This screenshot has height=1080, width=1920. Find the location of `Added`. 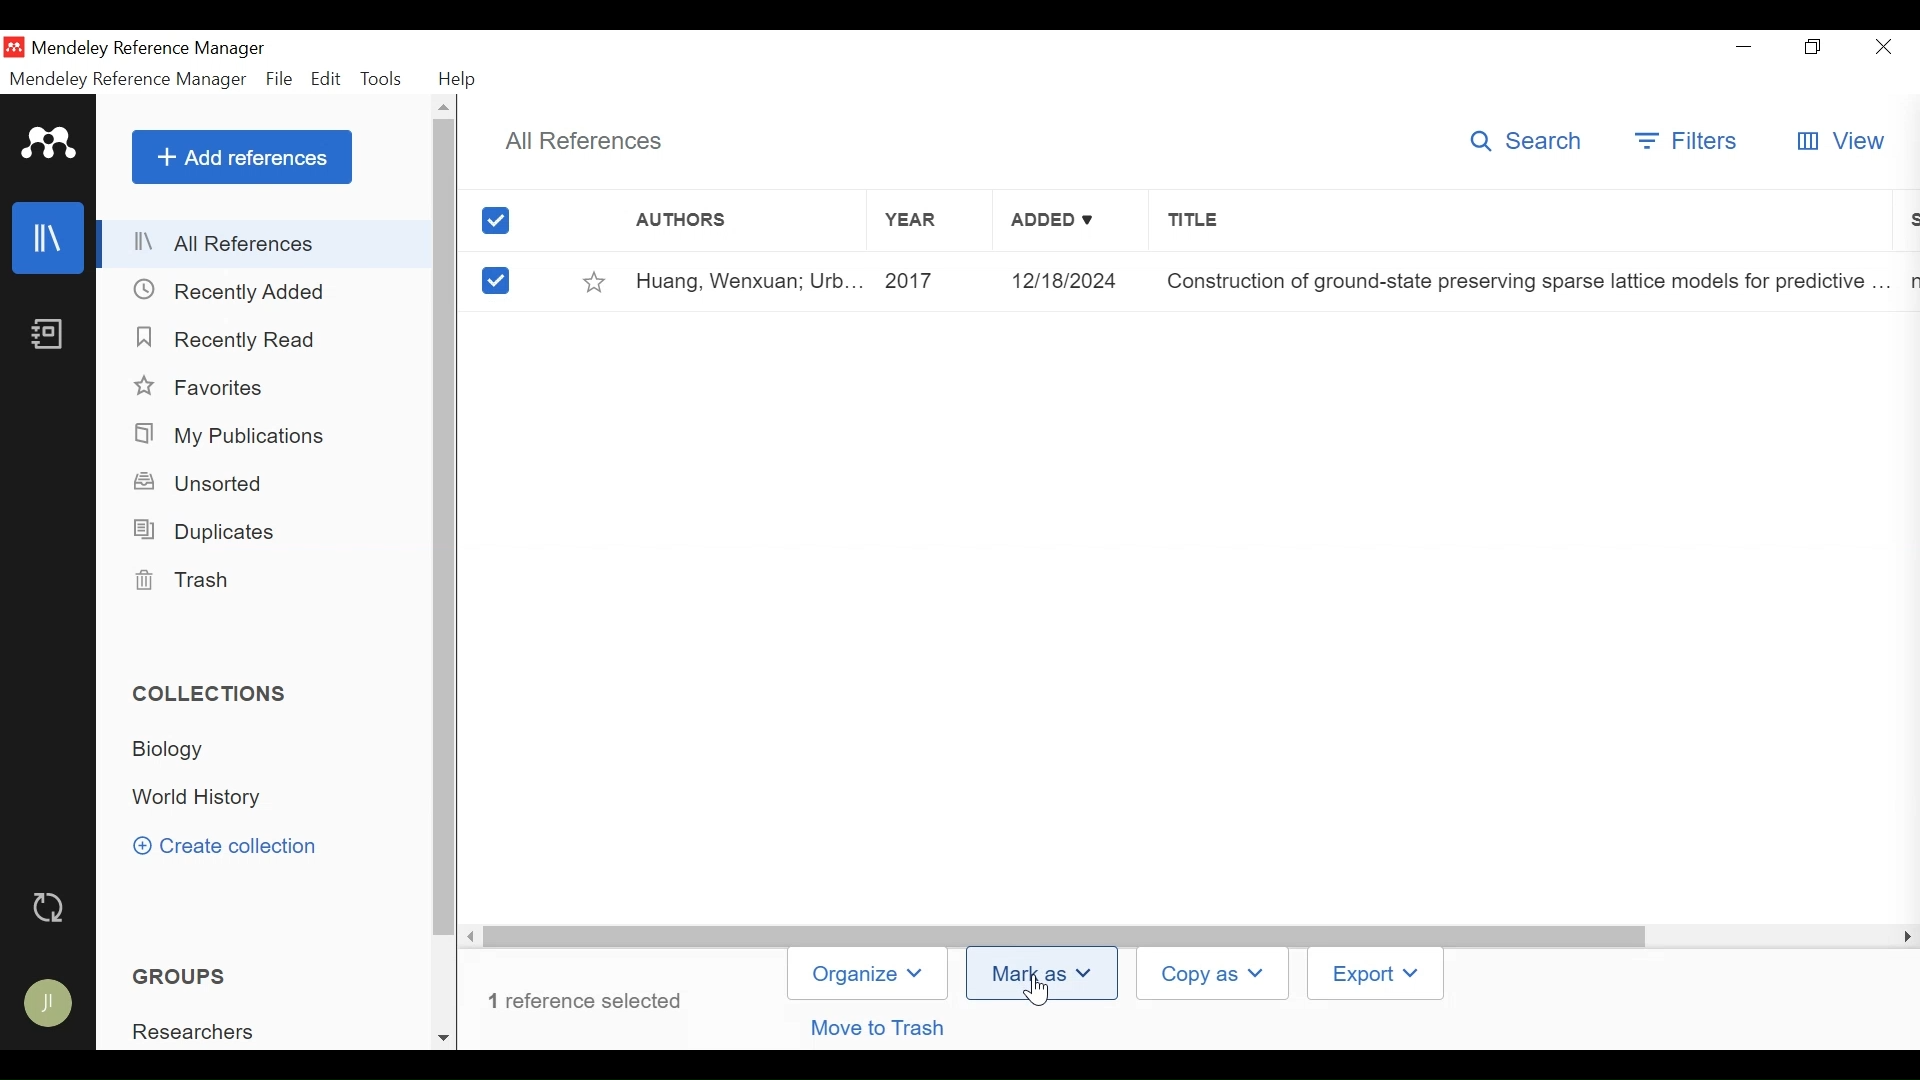

Added is located at coordinates (1073, 224).